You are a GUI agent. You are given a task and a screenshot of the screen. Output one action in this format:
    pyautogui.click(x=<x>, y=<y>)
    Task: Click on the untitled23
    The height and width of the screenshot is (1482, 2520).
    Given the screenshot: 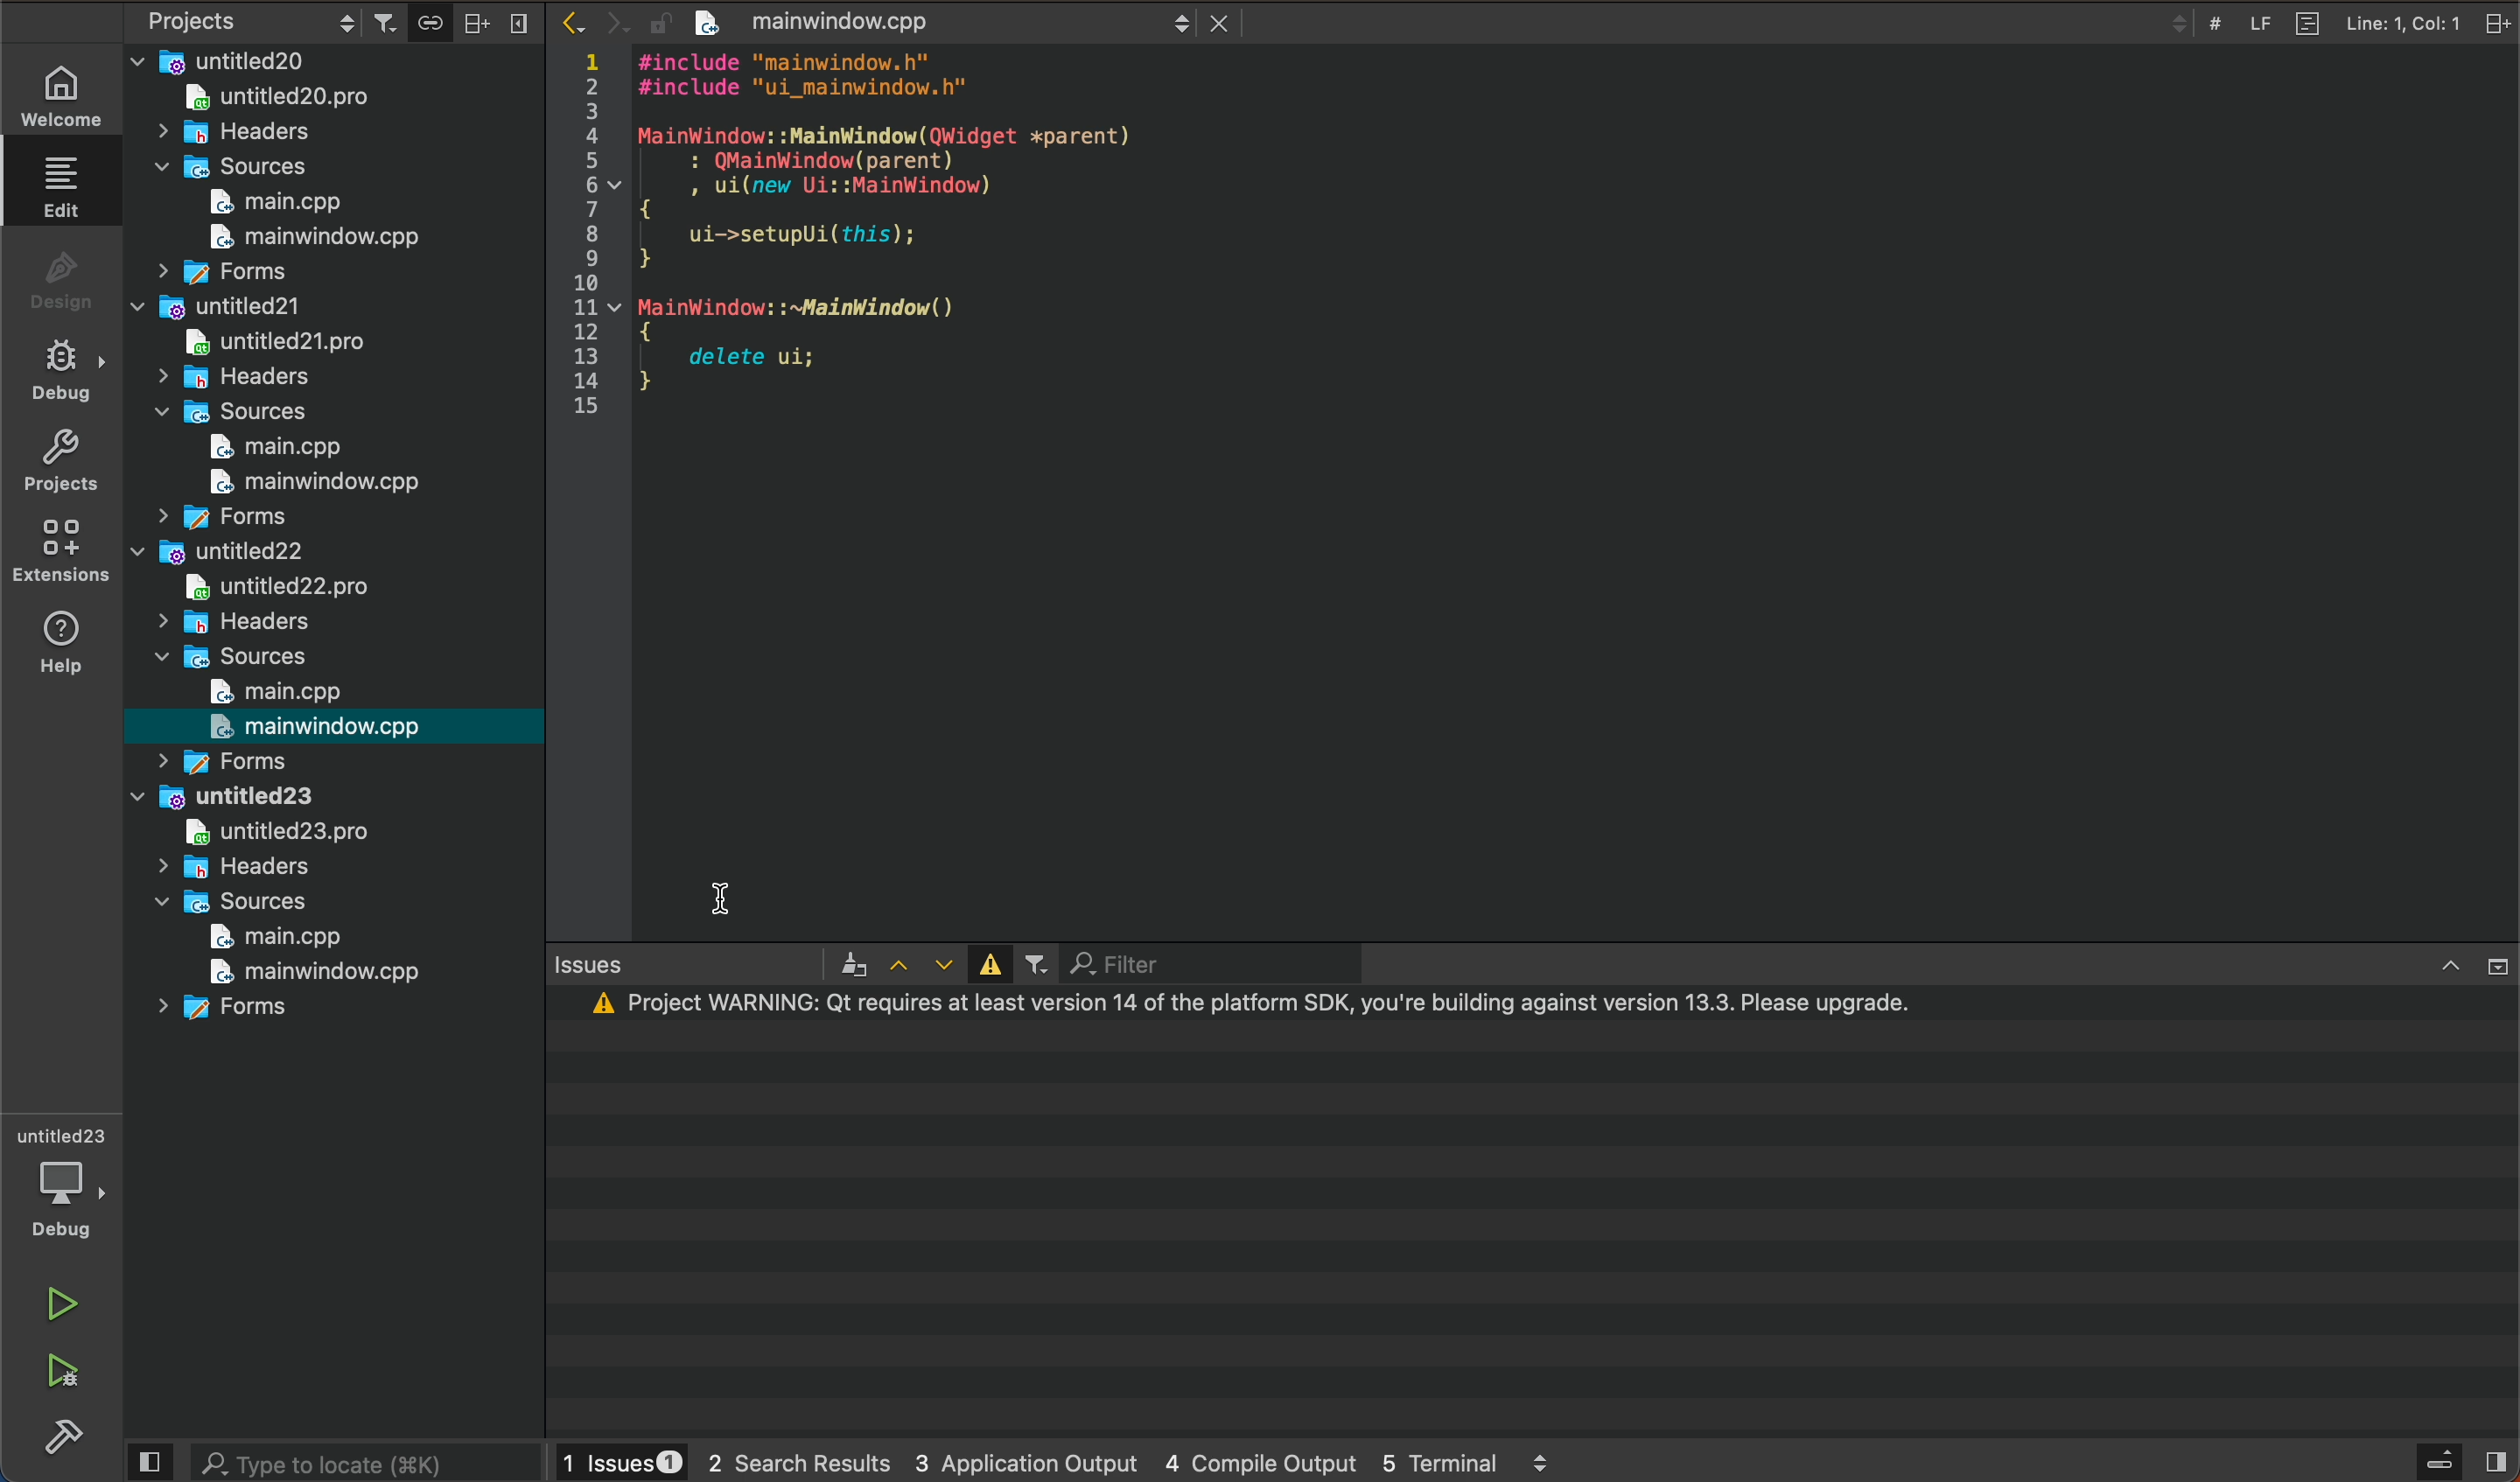 What is the action you would take?
    pyautogui.click(x=230, y=797)
    